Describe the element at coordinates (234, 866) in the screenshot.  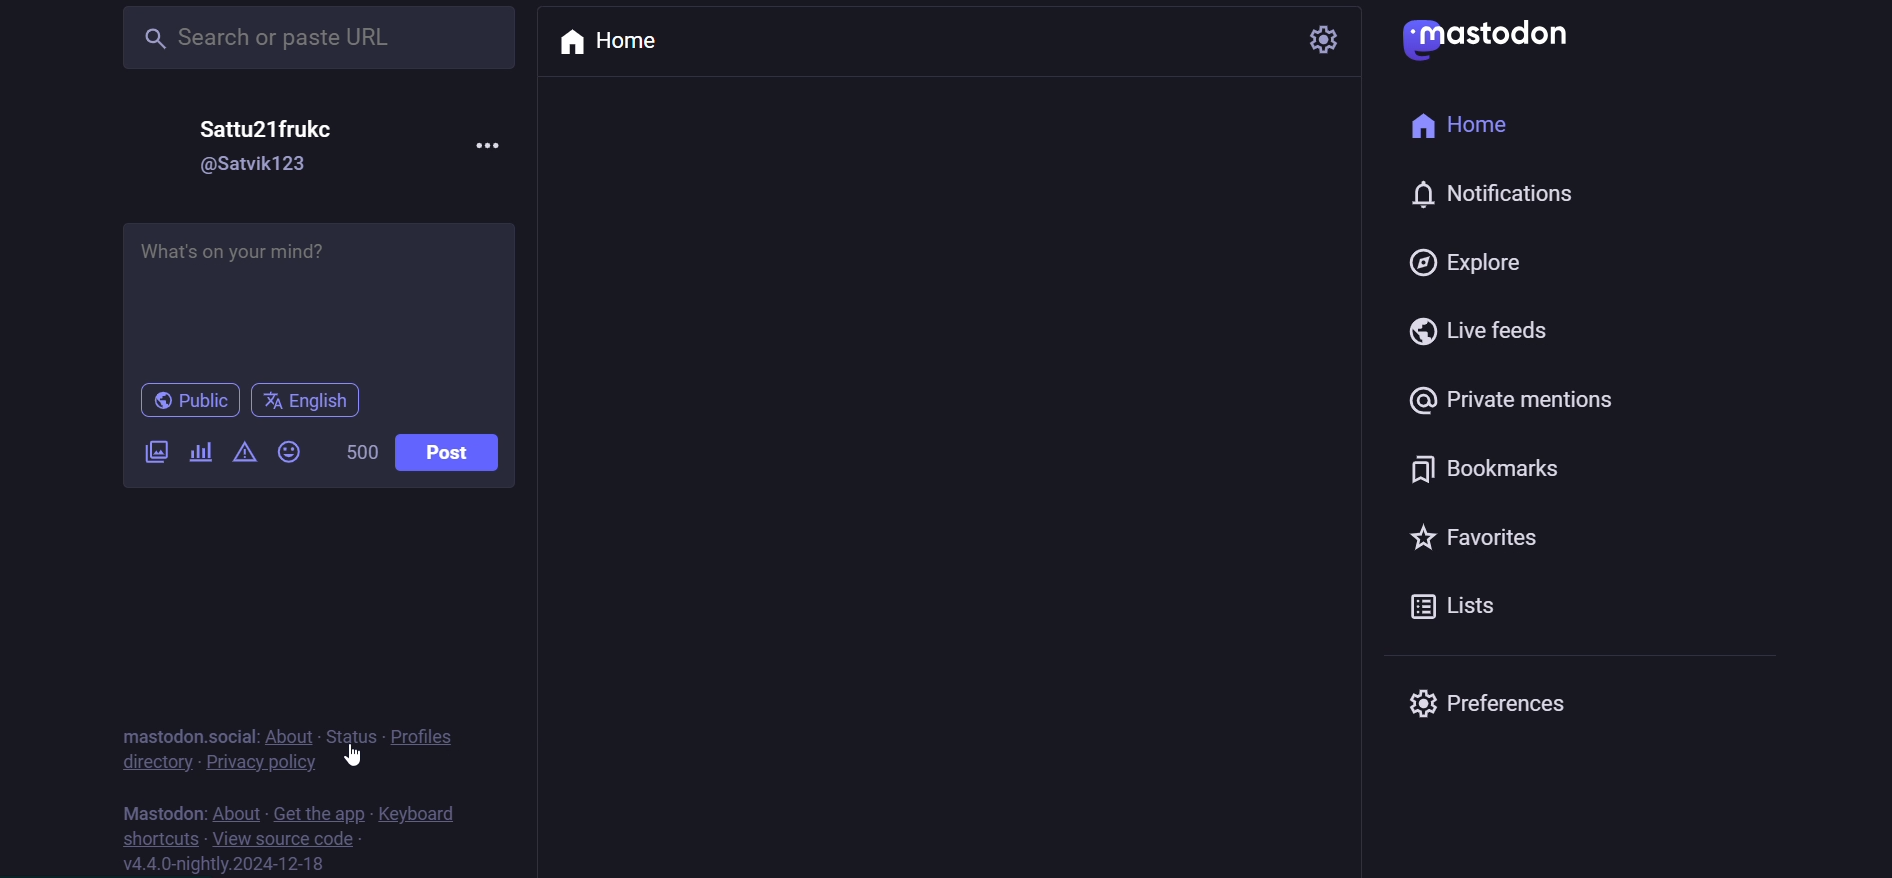
I see `version` at that location.